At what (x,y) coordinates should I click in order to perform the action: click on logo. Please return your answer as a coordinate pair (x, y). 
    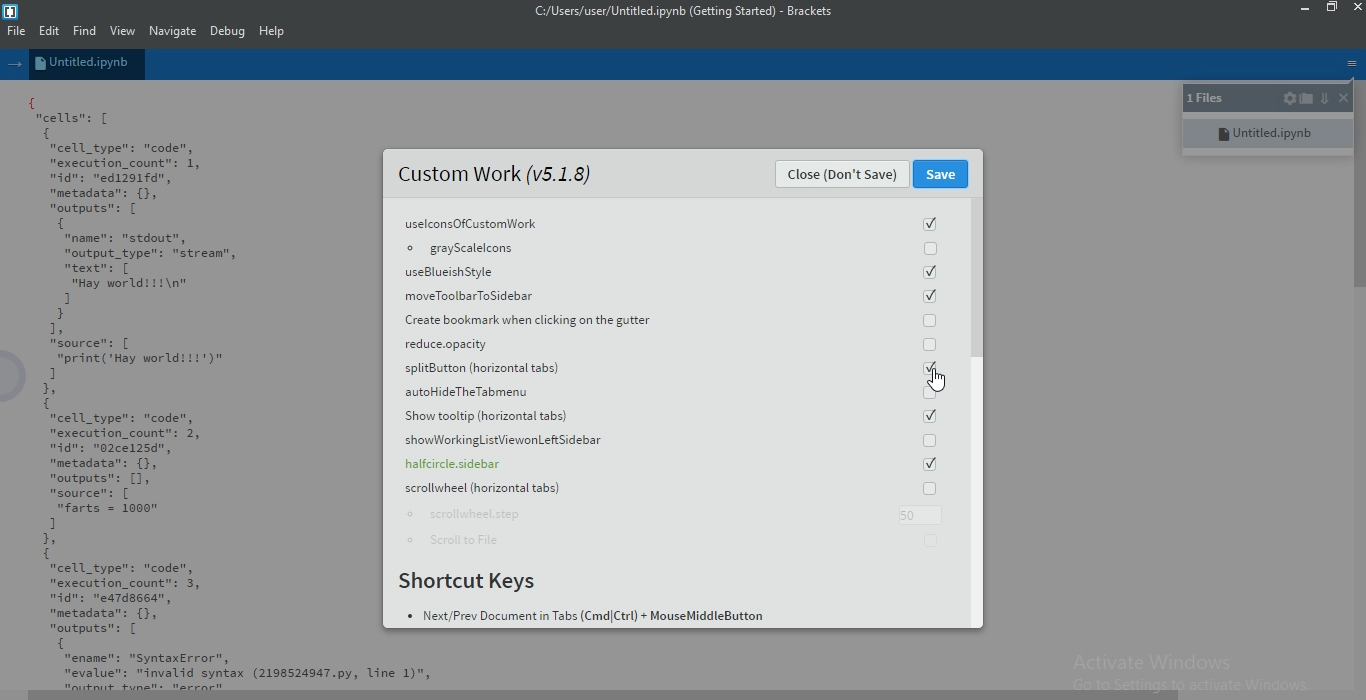
    Looking at the image, I should click on (11, 8).